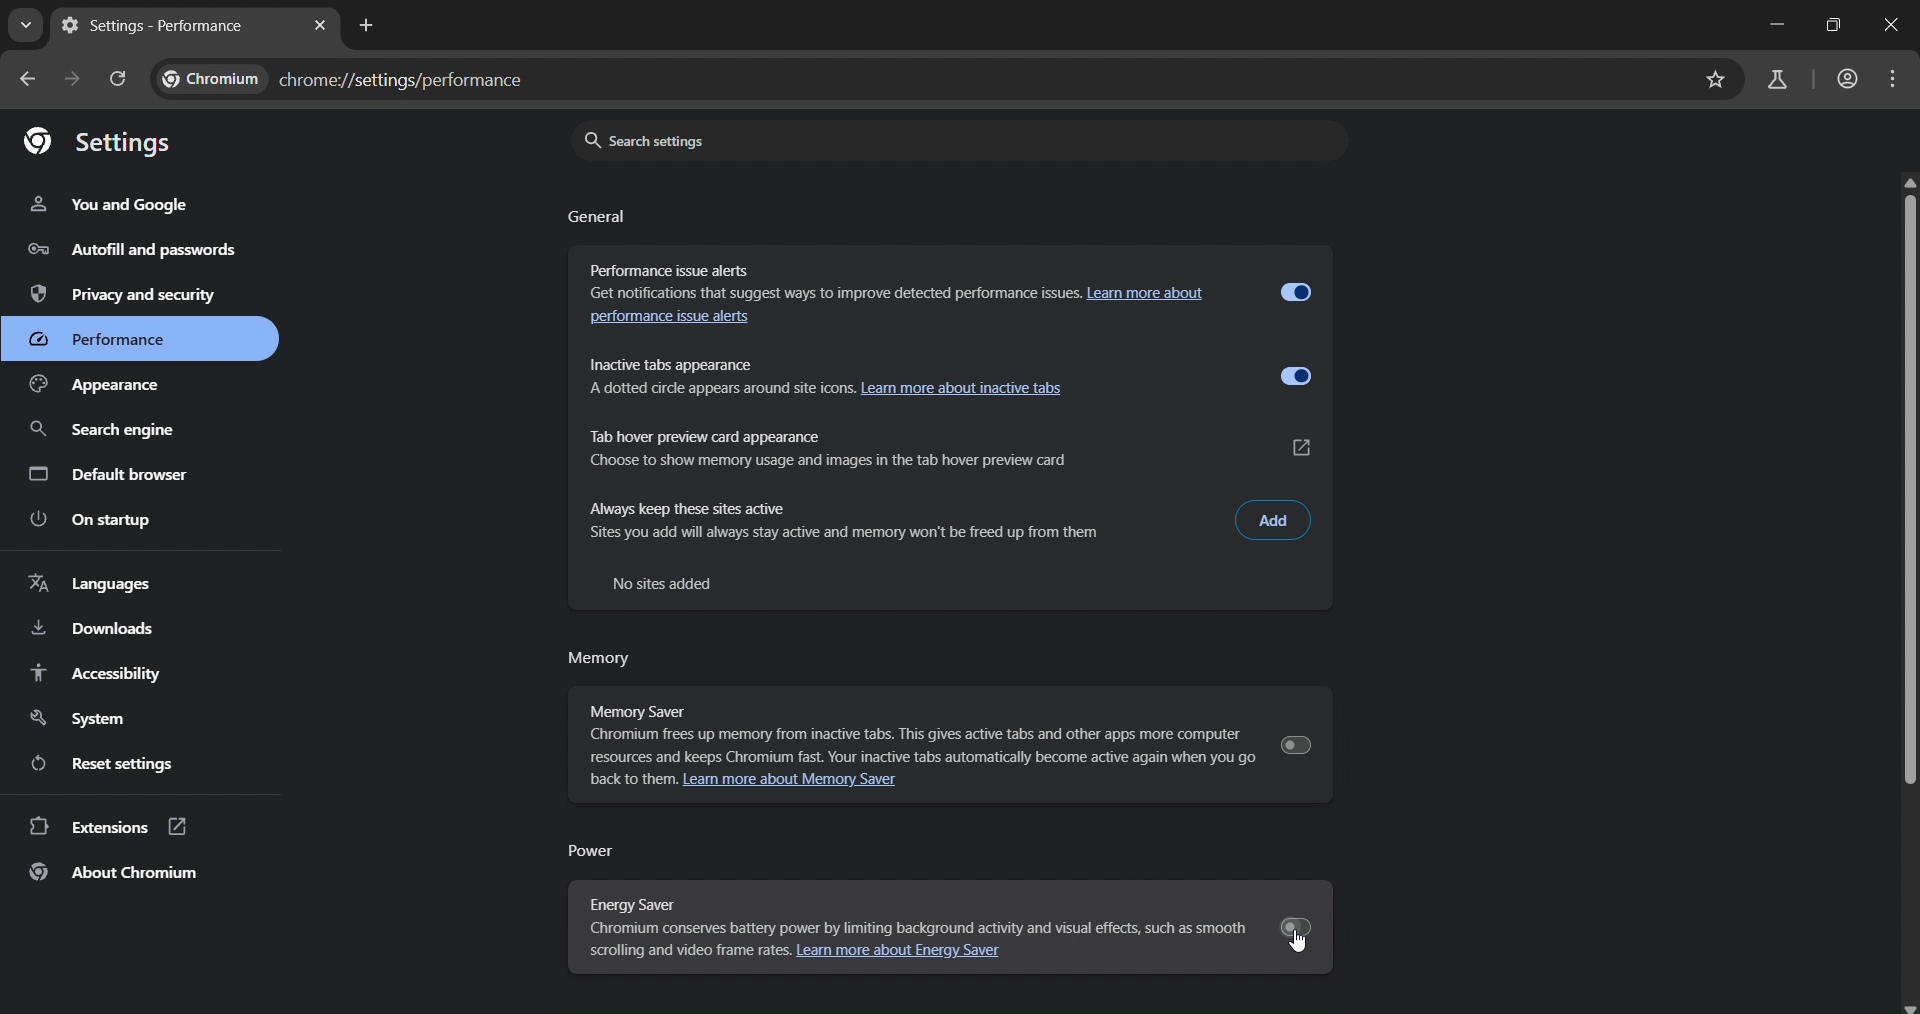  I want to click on toggle button, so click(1298, 291).